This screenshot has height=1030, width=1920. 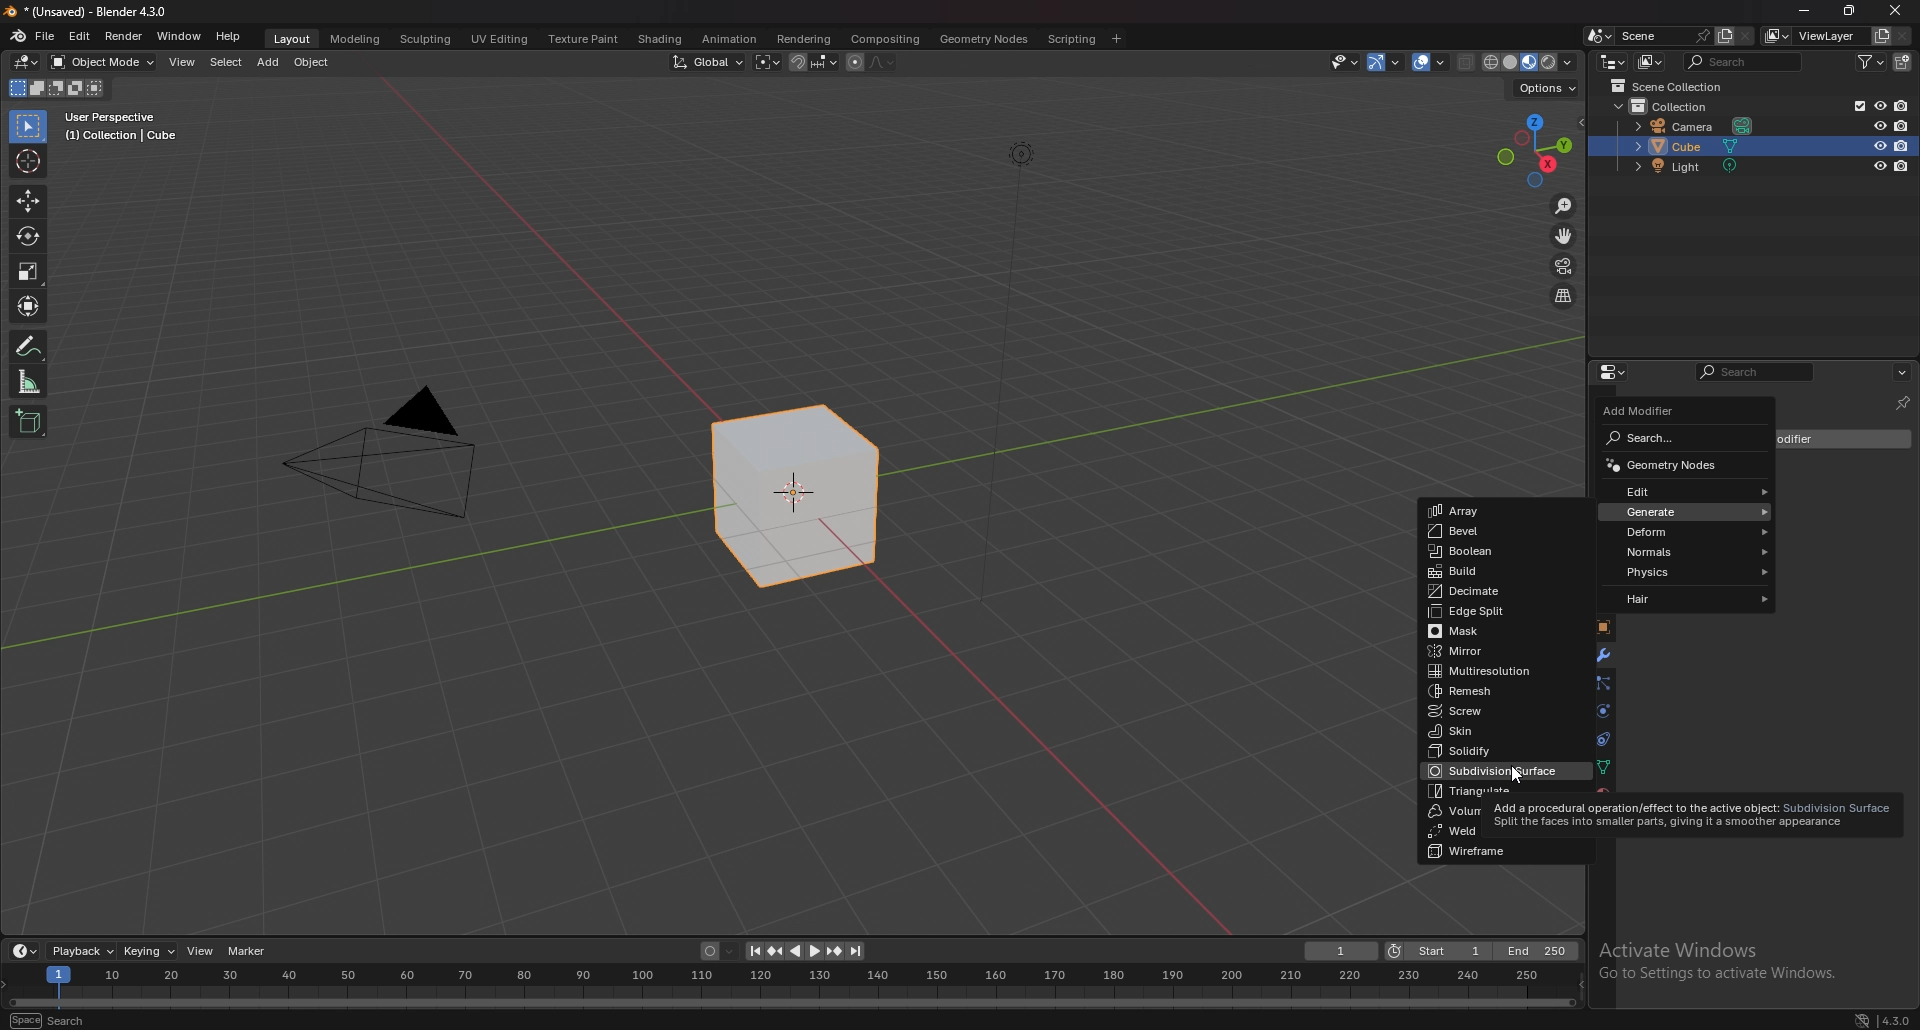 What do you see at coordinates (249, 952) in the screenshot?
I see `marker` at bounding box center [249, 952].